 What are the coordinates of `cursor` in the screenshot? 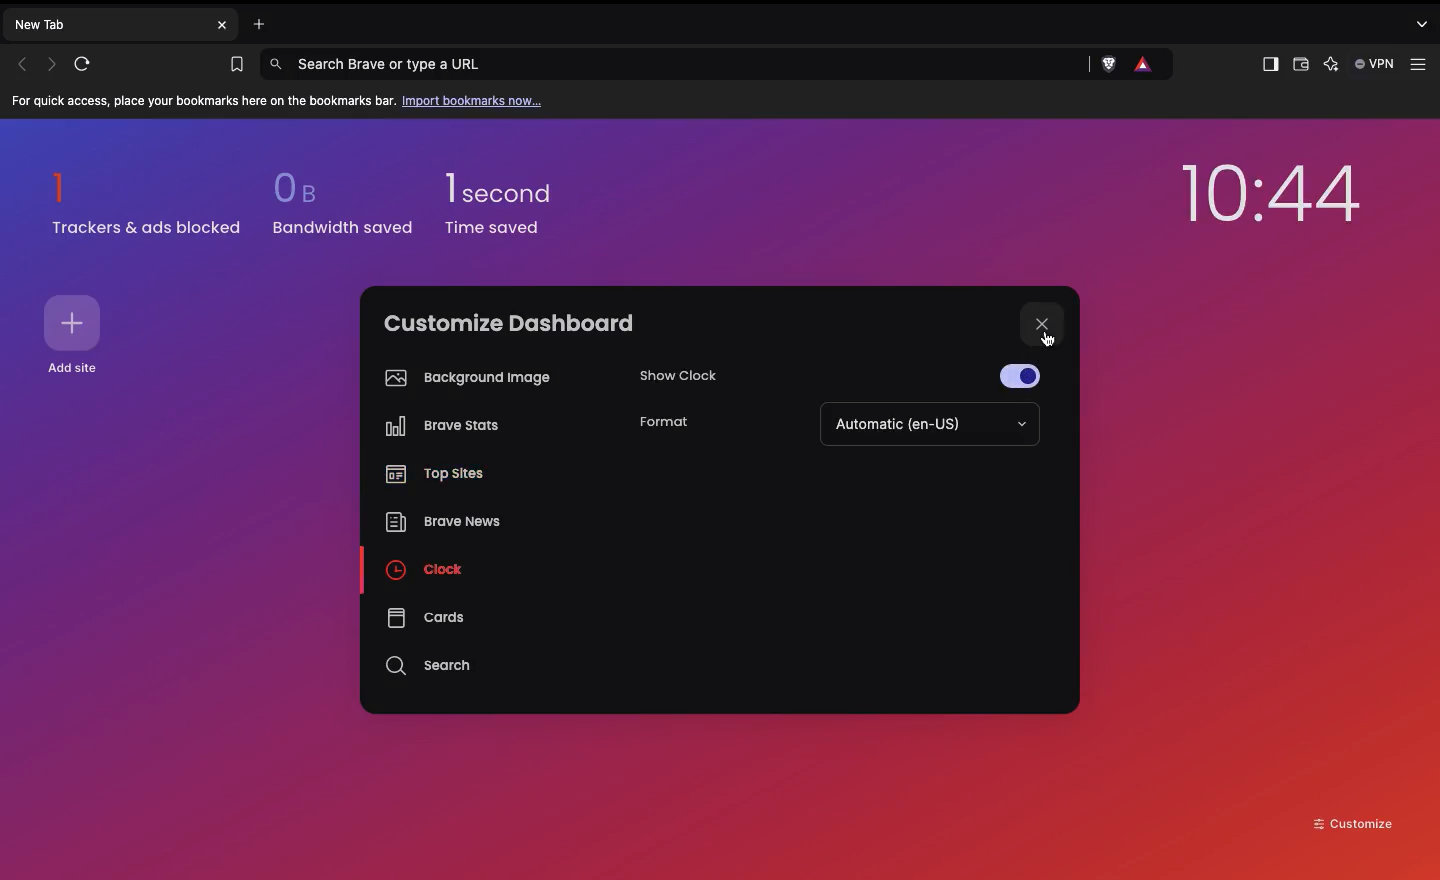 It's located at (1049, 339).